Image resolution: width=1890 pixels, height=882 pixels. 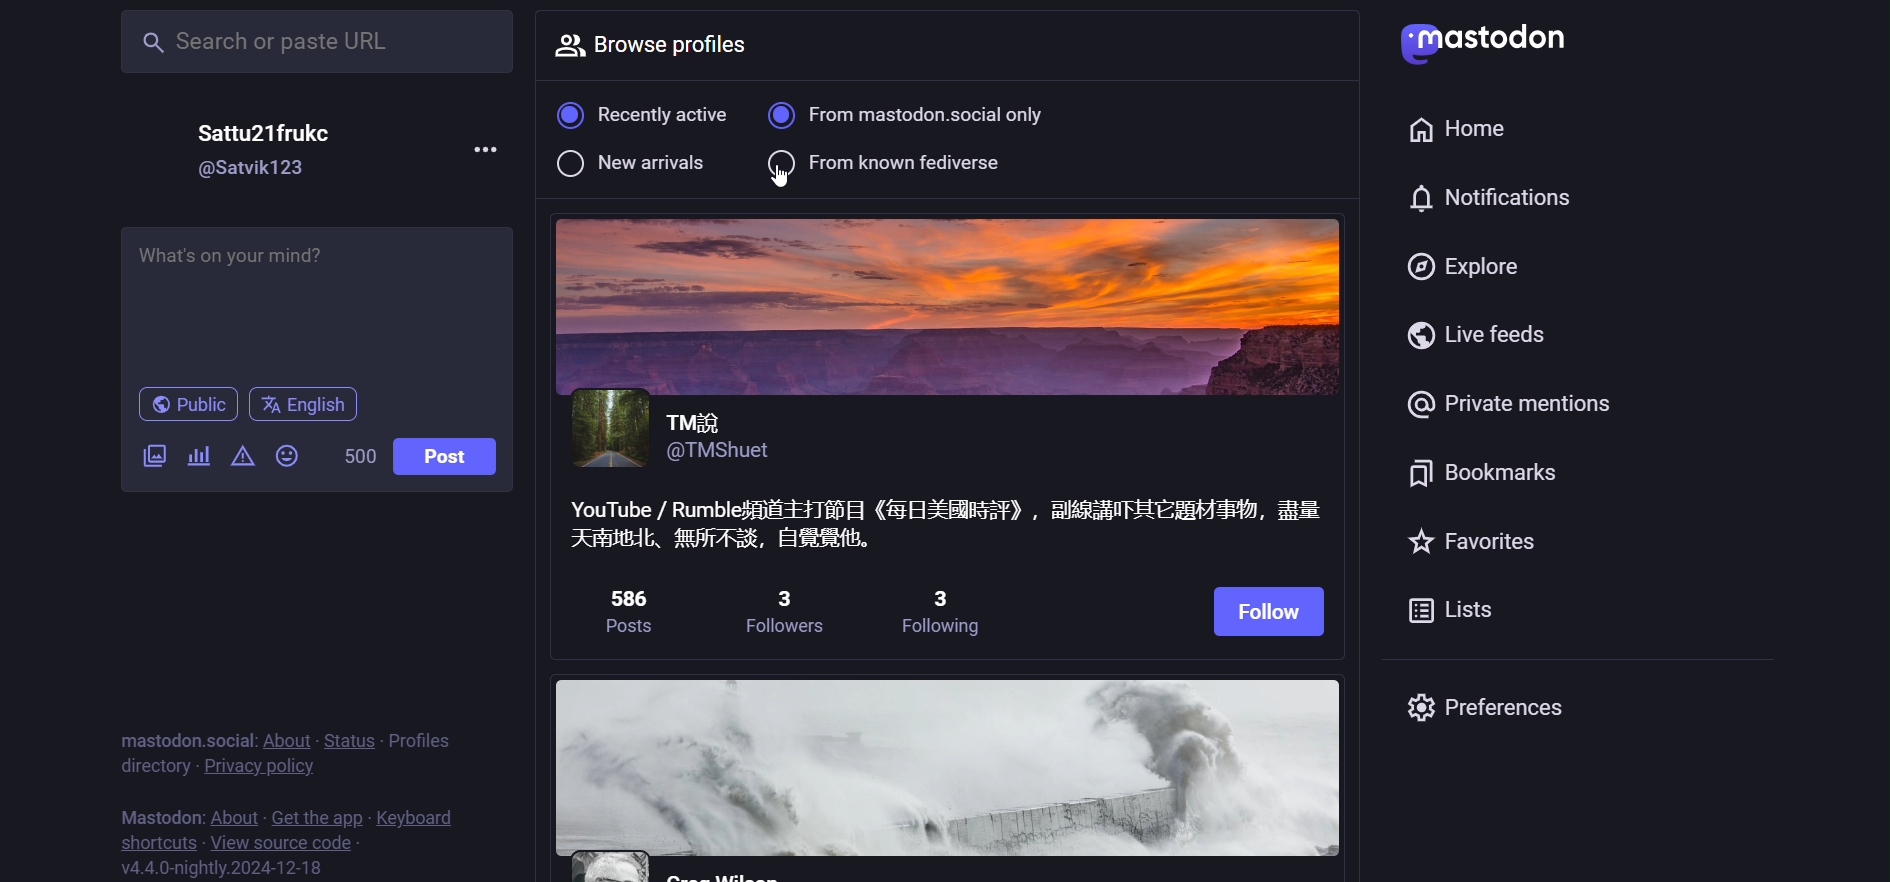 I want to click on favorites, so click(x=1491, y=540).